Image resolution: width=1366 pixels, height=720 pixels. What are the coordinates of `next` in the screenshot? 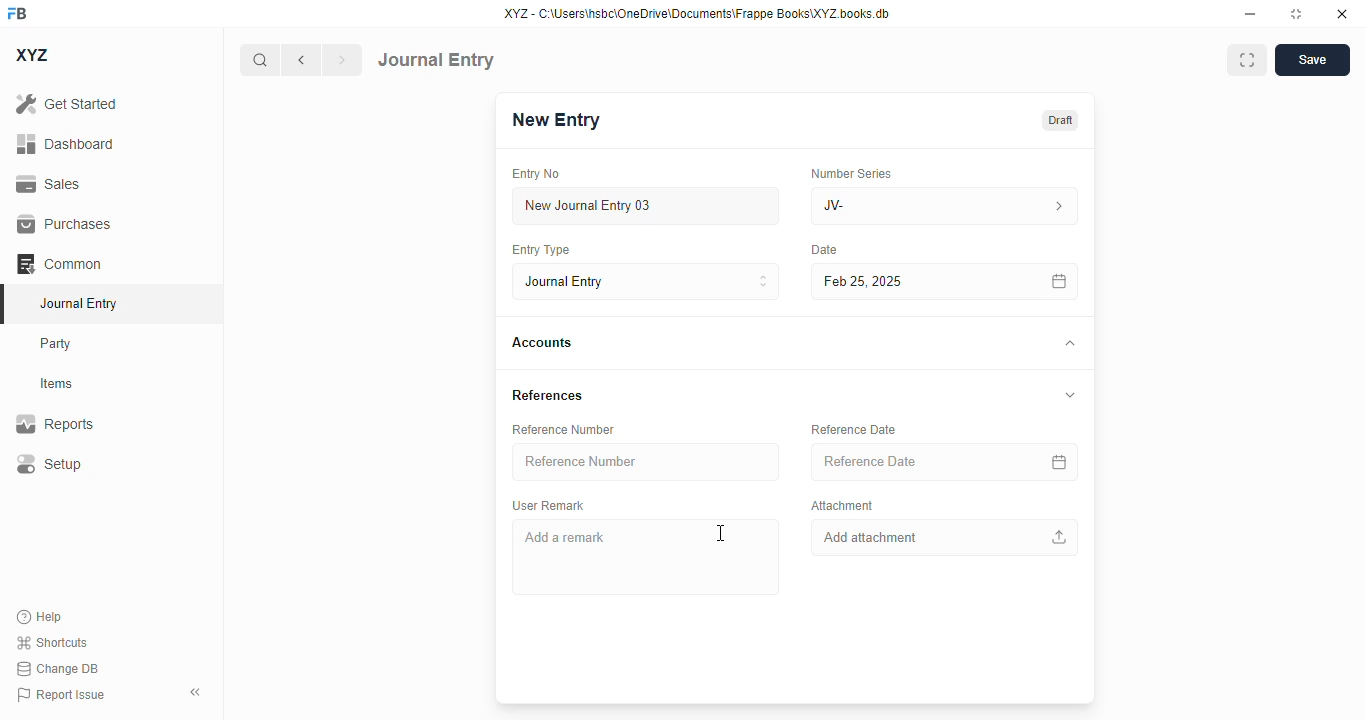 It's located at (343, 60).